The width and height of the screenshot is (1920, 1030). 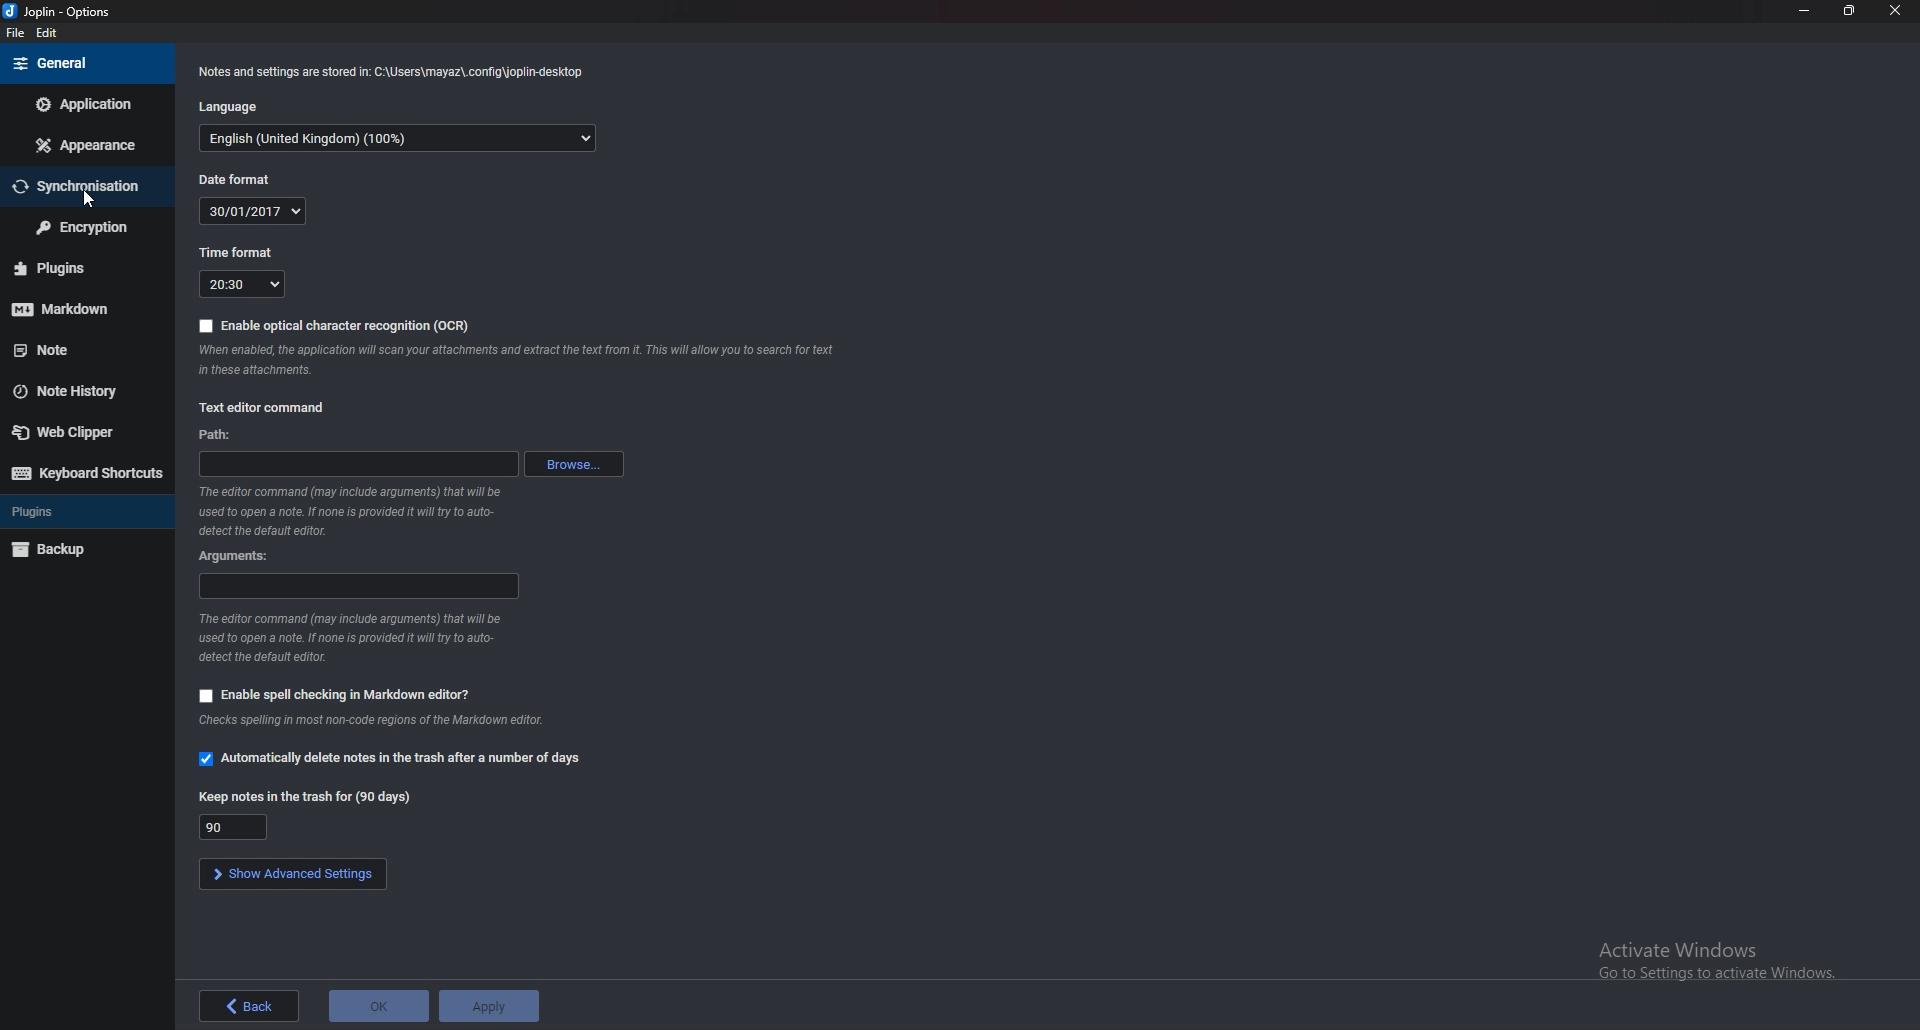 I want to click on markdown, so click(x=78, y=308).